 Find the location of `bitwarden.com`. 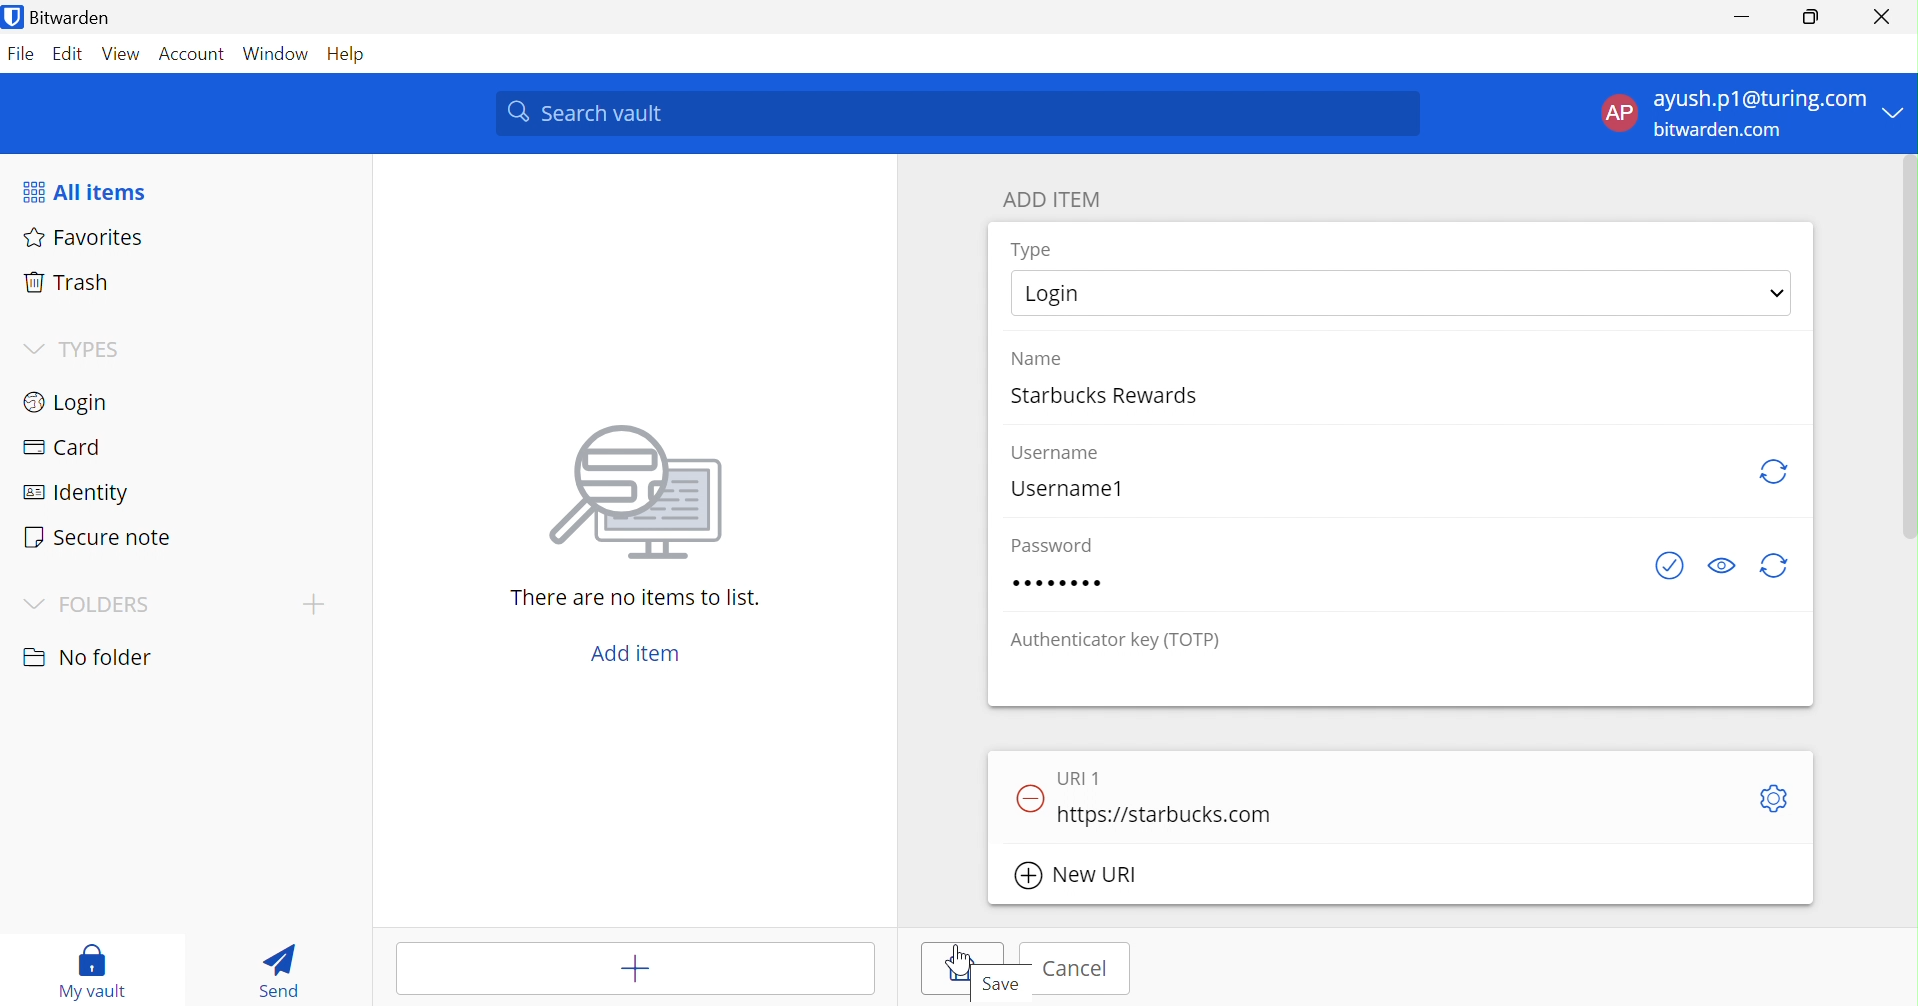

bitwarden.com is located at coordinates (1720, 131).